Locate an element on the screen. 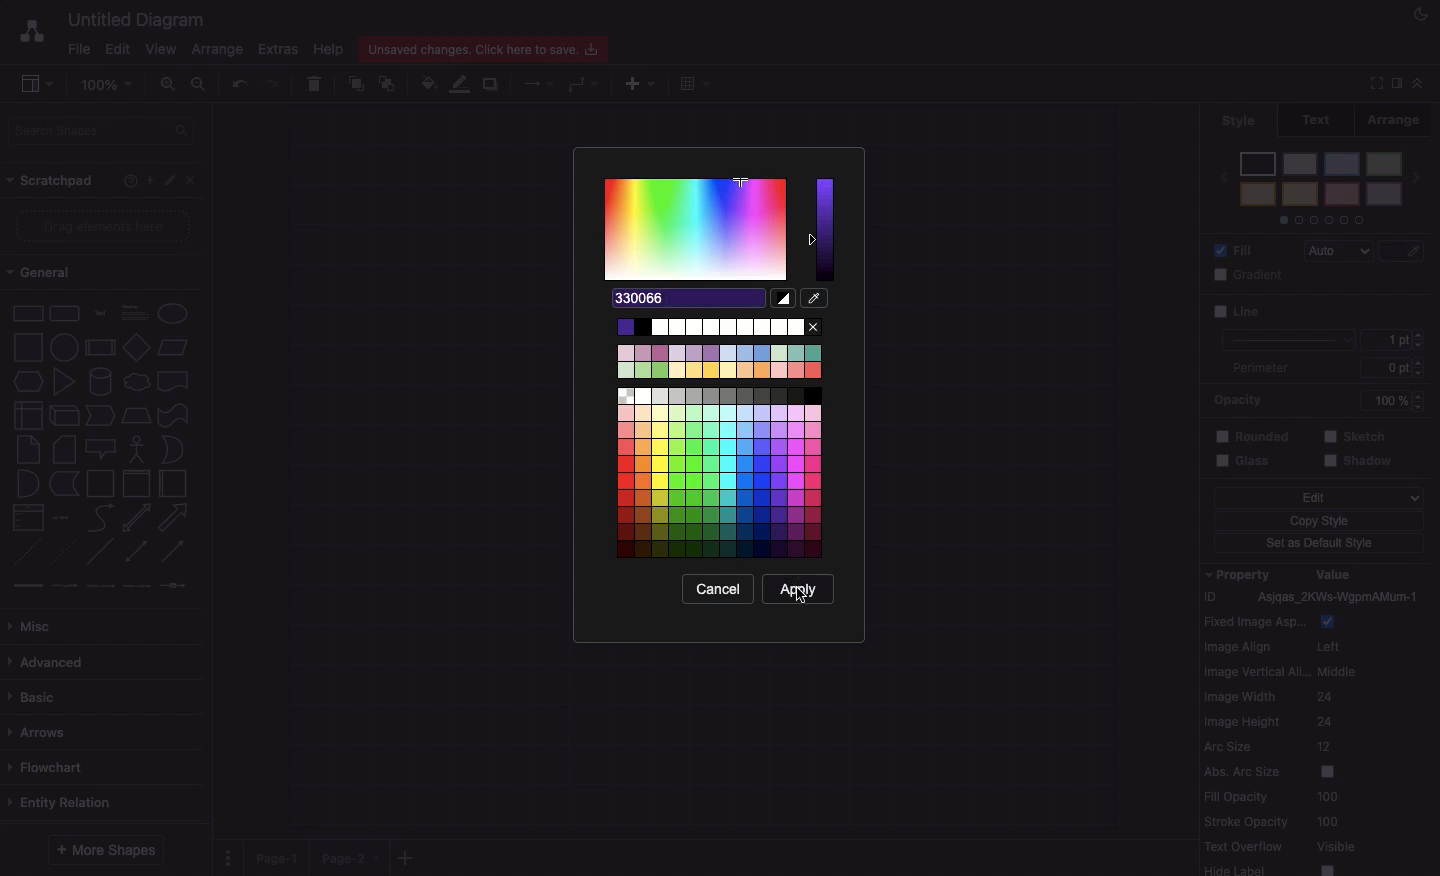 The width and height of the screenshot is (1440, 876). cloud is located at coordinates (135, 380).